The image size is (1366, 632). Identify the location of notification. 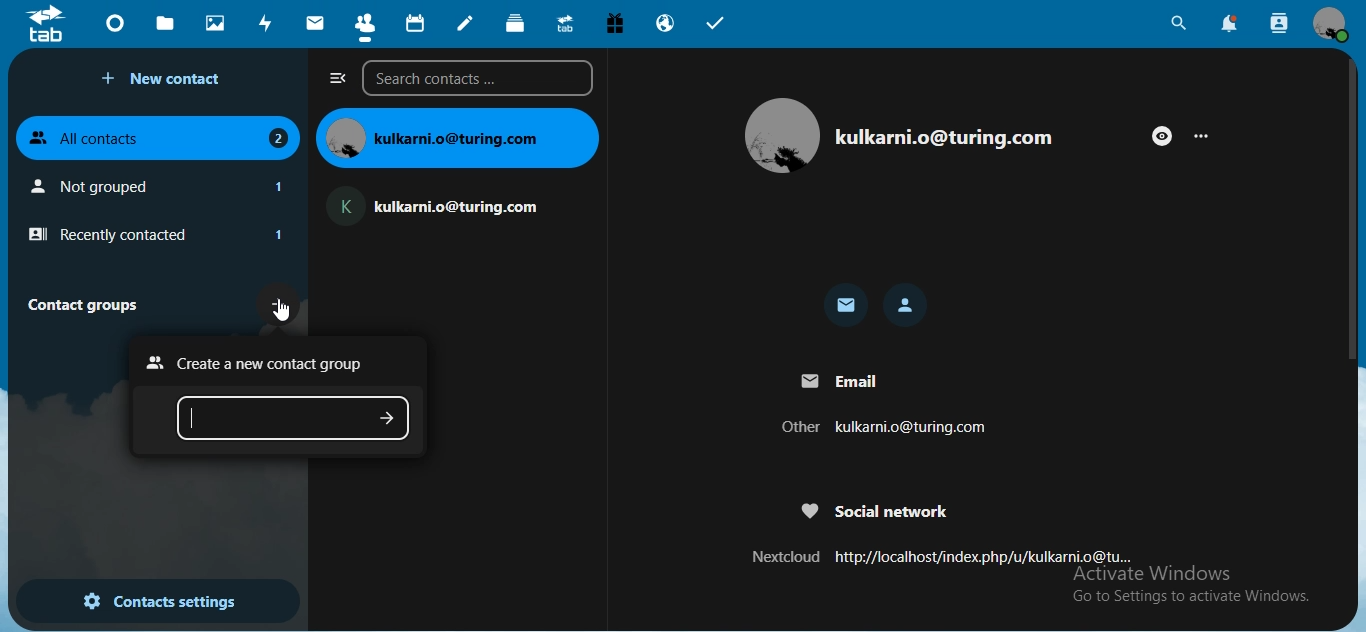
(1231, 24).